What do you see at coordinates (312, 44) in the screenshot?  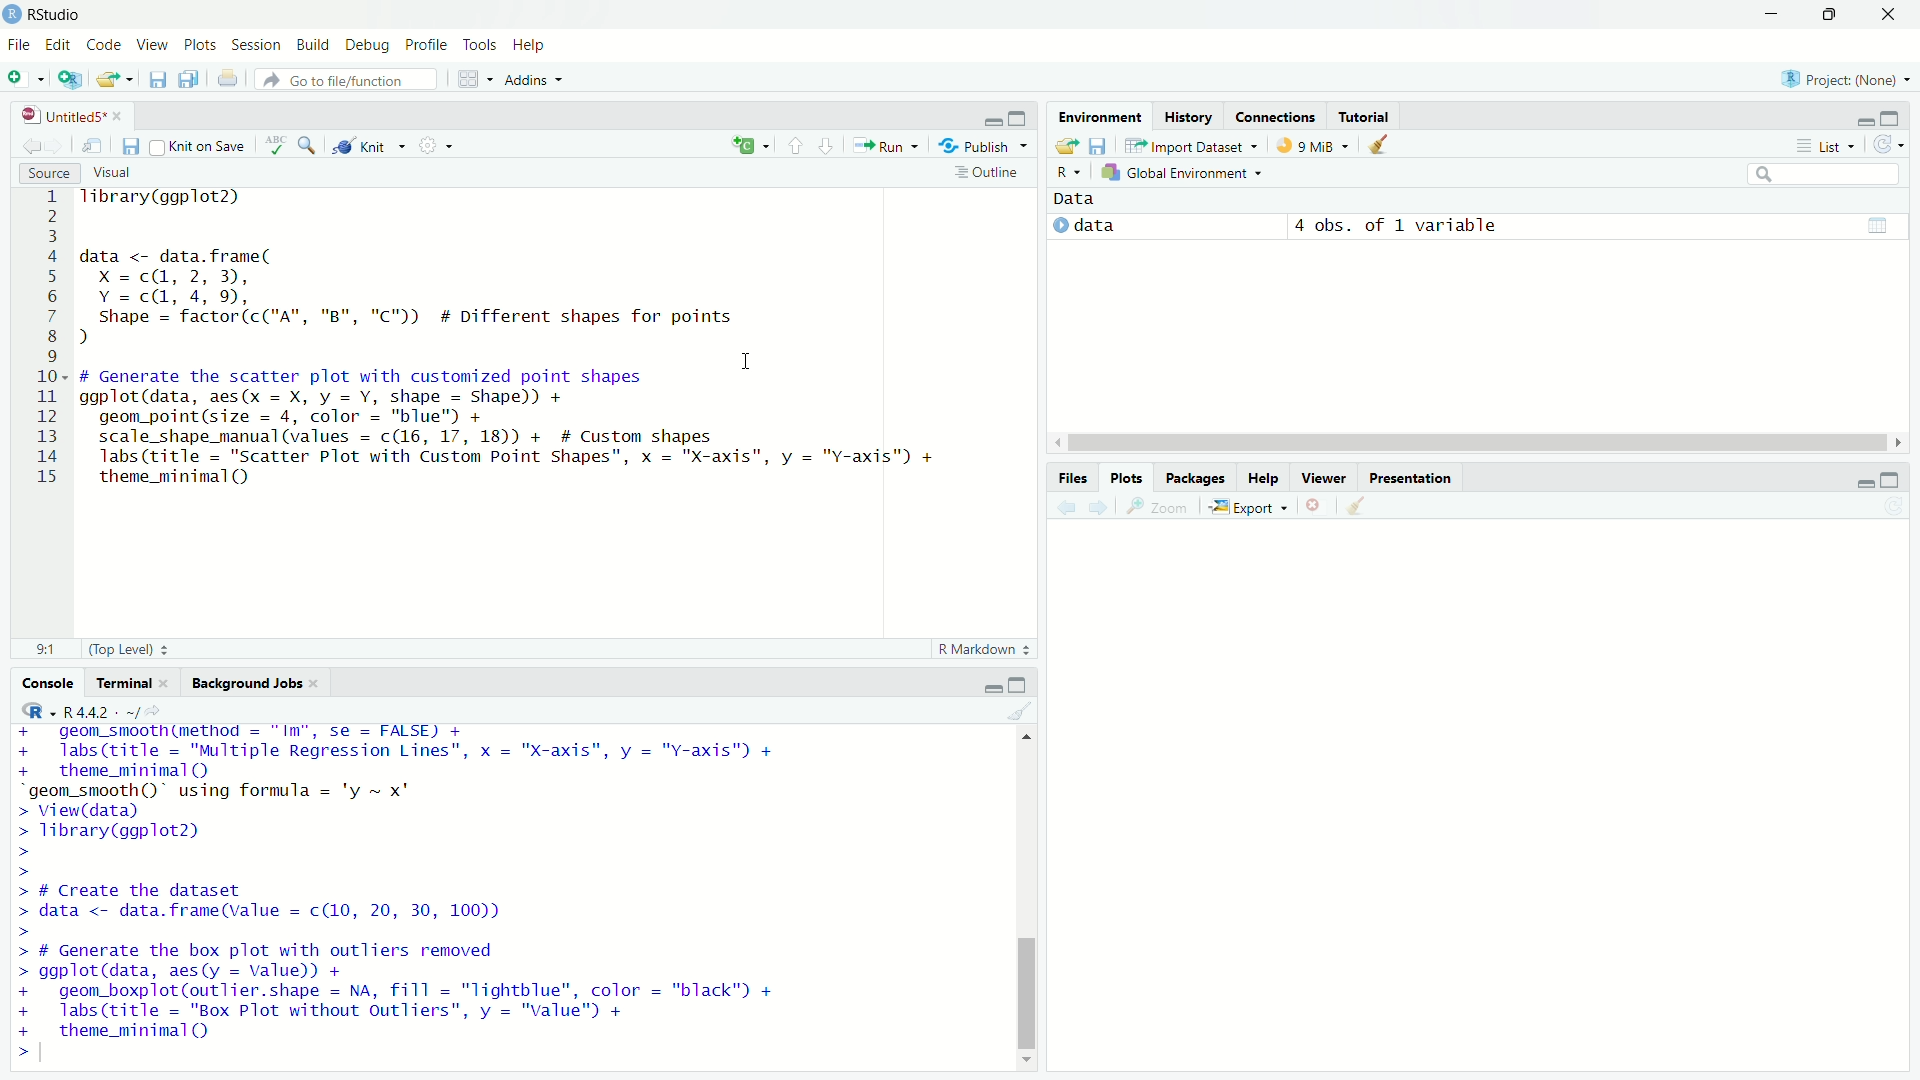 I see `Build` at bounding box center [312, 44].